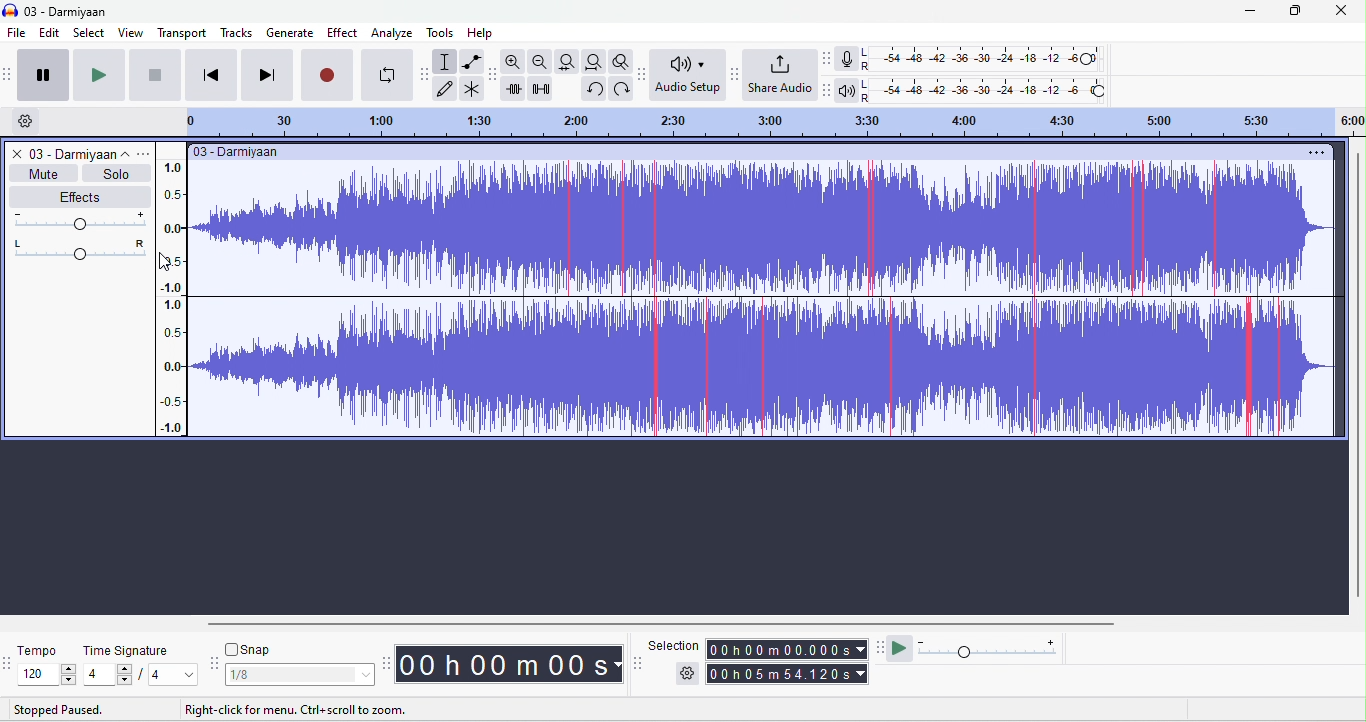  Describe the element at coordinates (47, 34) in the screenshot. I see `edit` at that location.